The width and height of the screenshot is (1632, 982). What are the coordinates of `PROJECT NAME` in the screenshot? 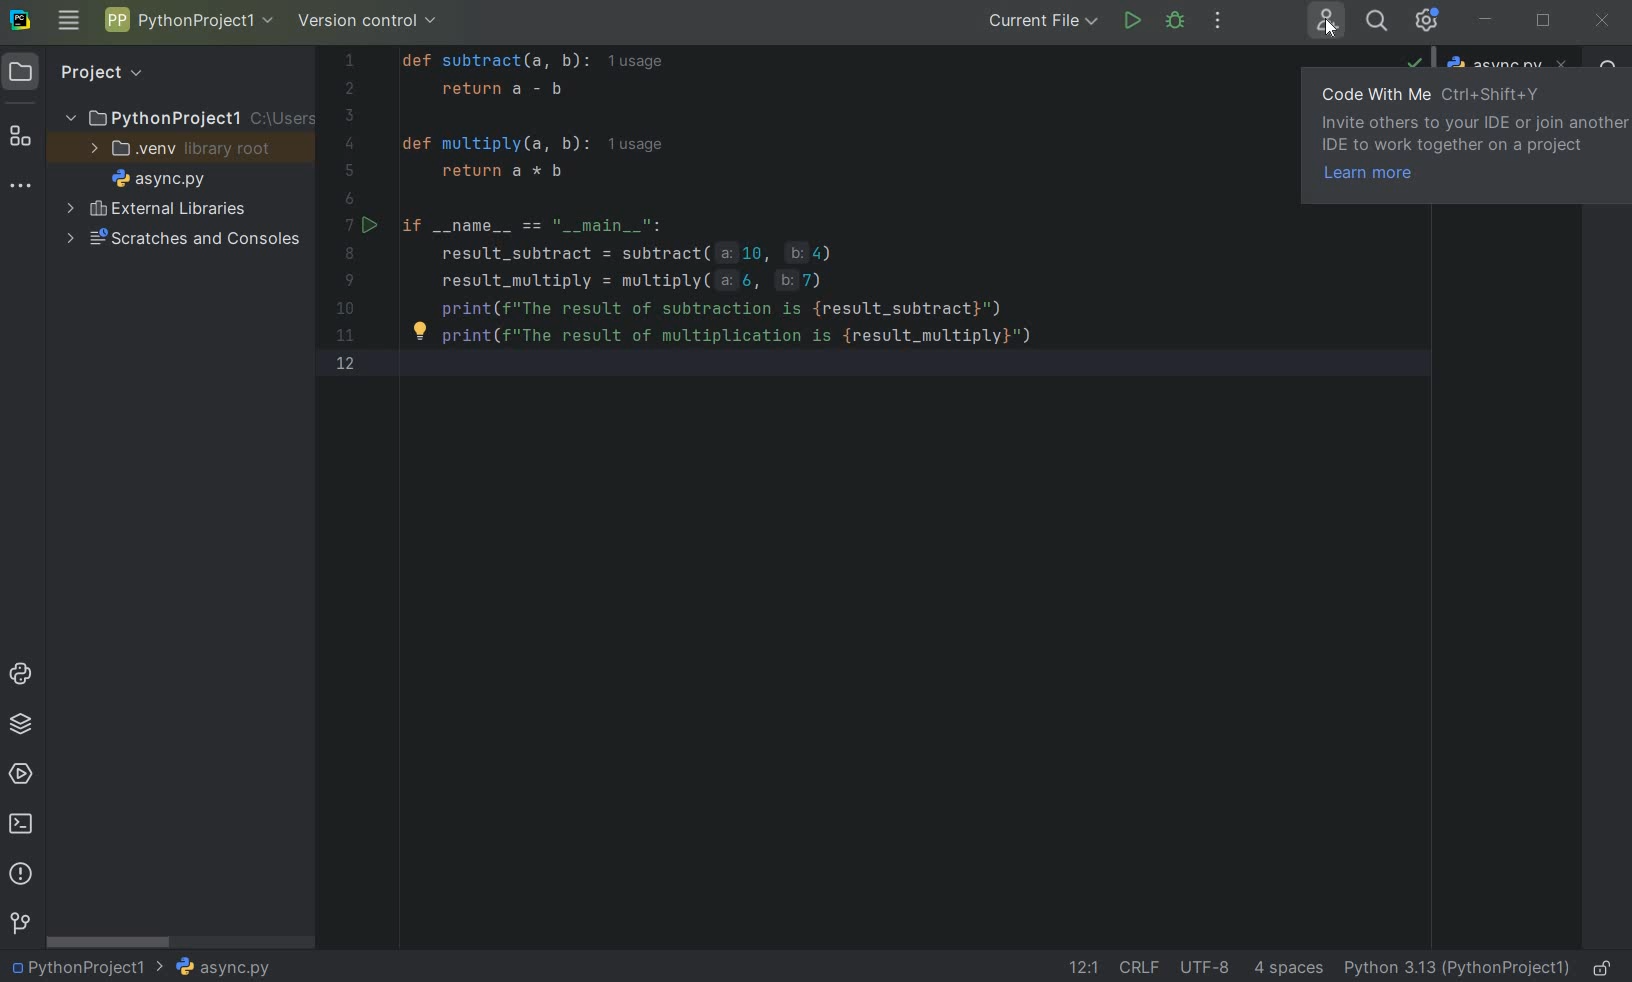 It's located at (88, 967).